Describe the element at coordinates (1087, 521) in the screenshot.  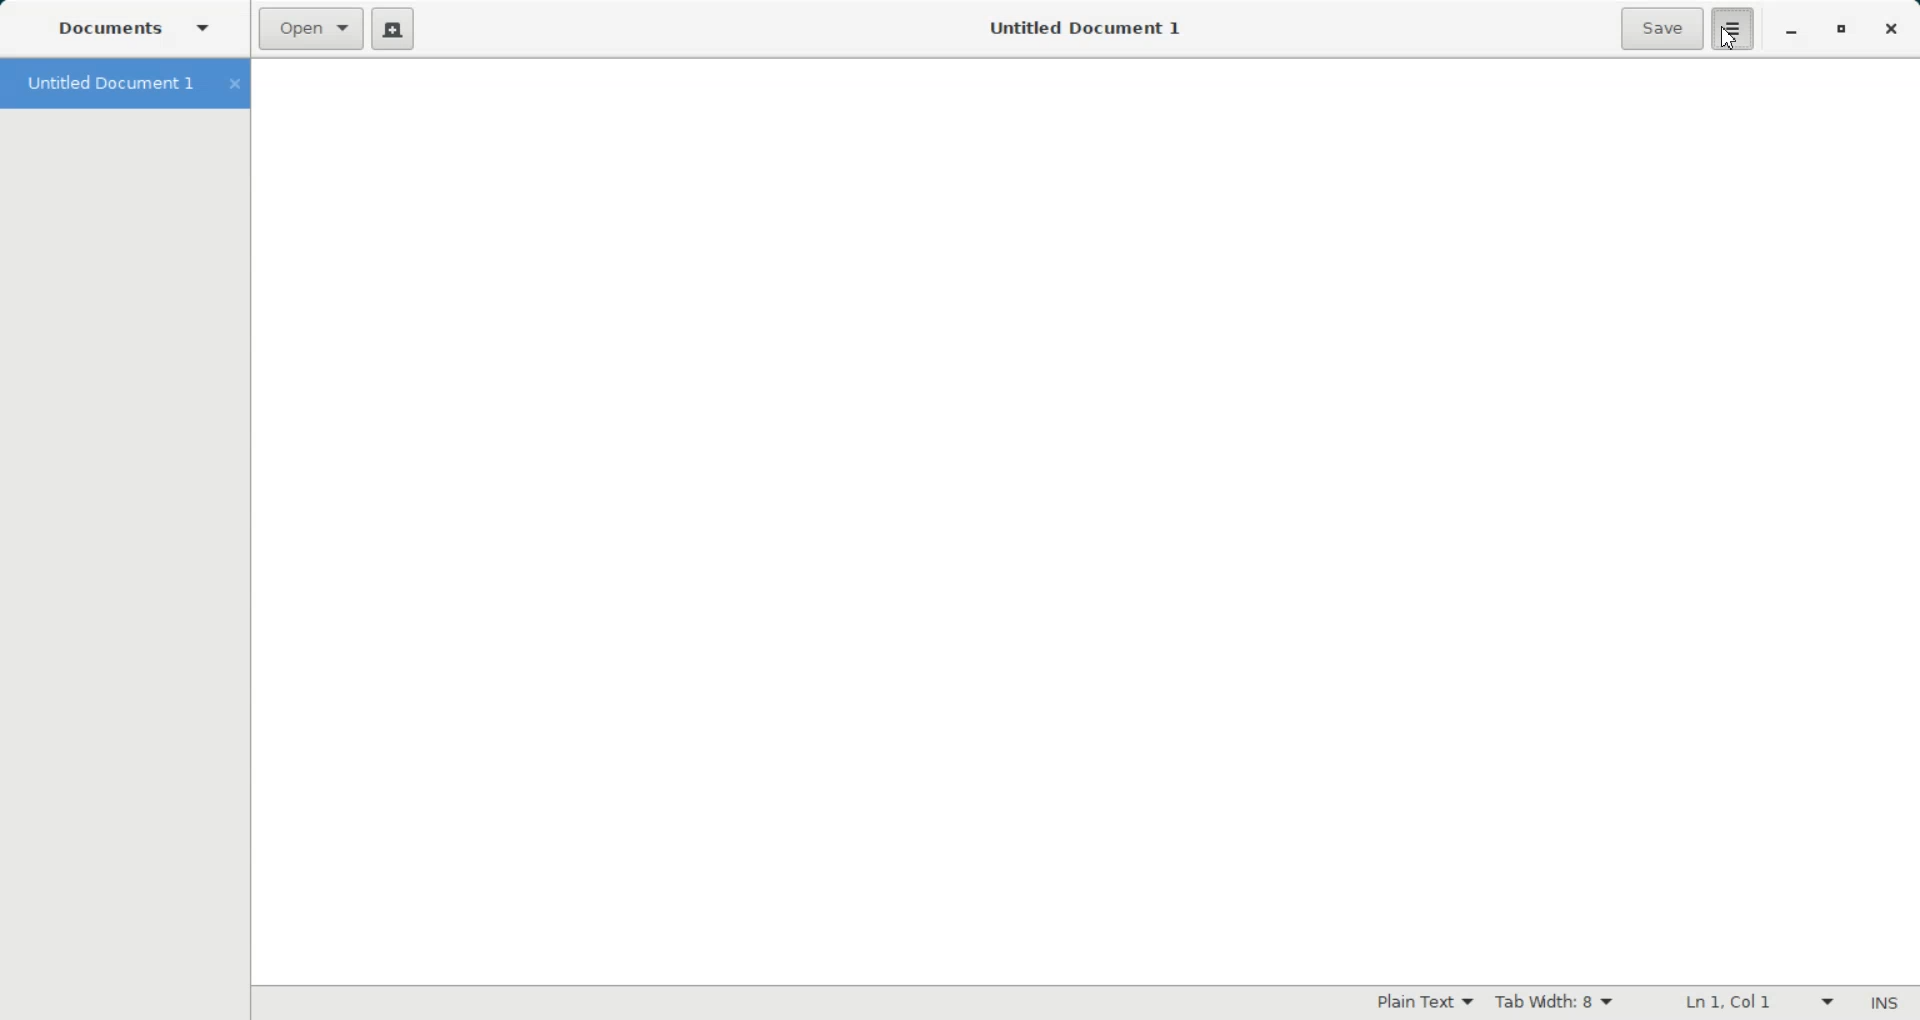
I see `Text Entry Pane` at that location.